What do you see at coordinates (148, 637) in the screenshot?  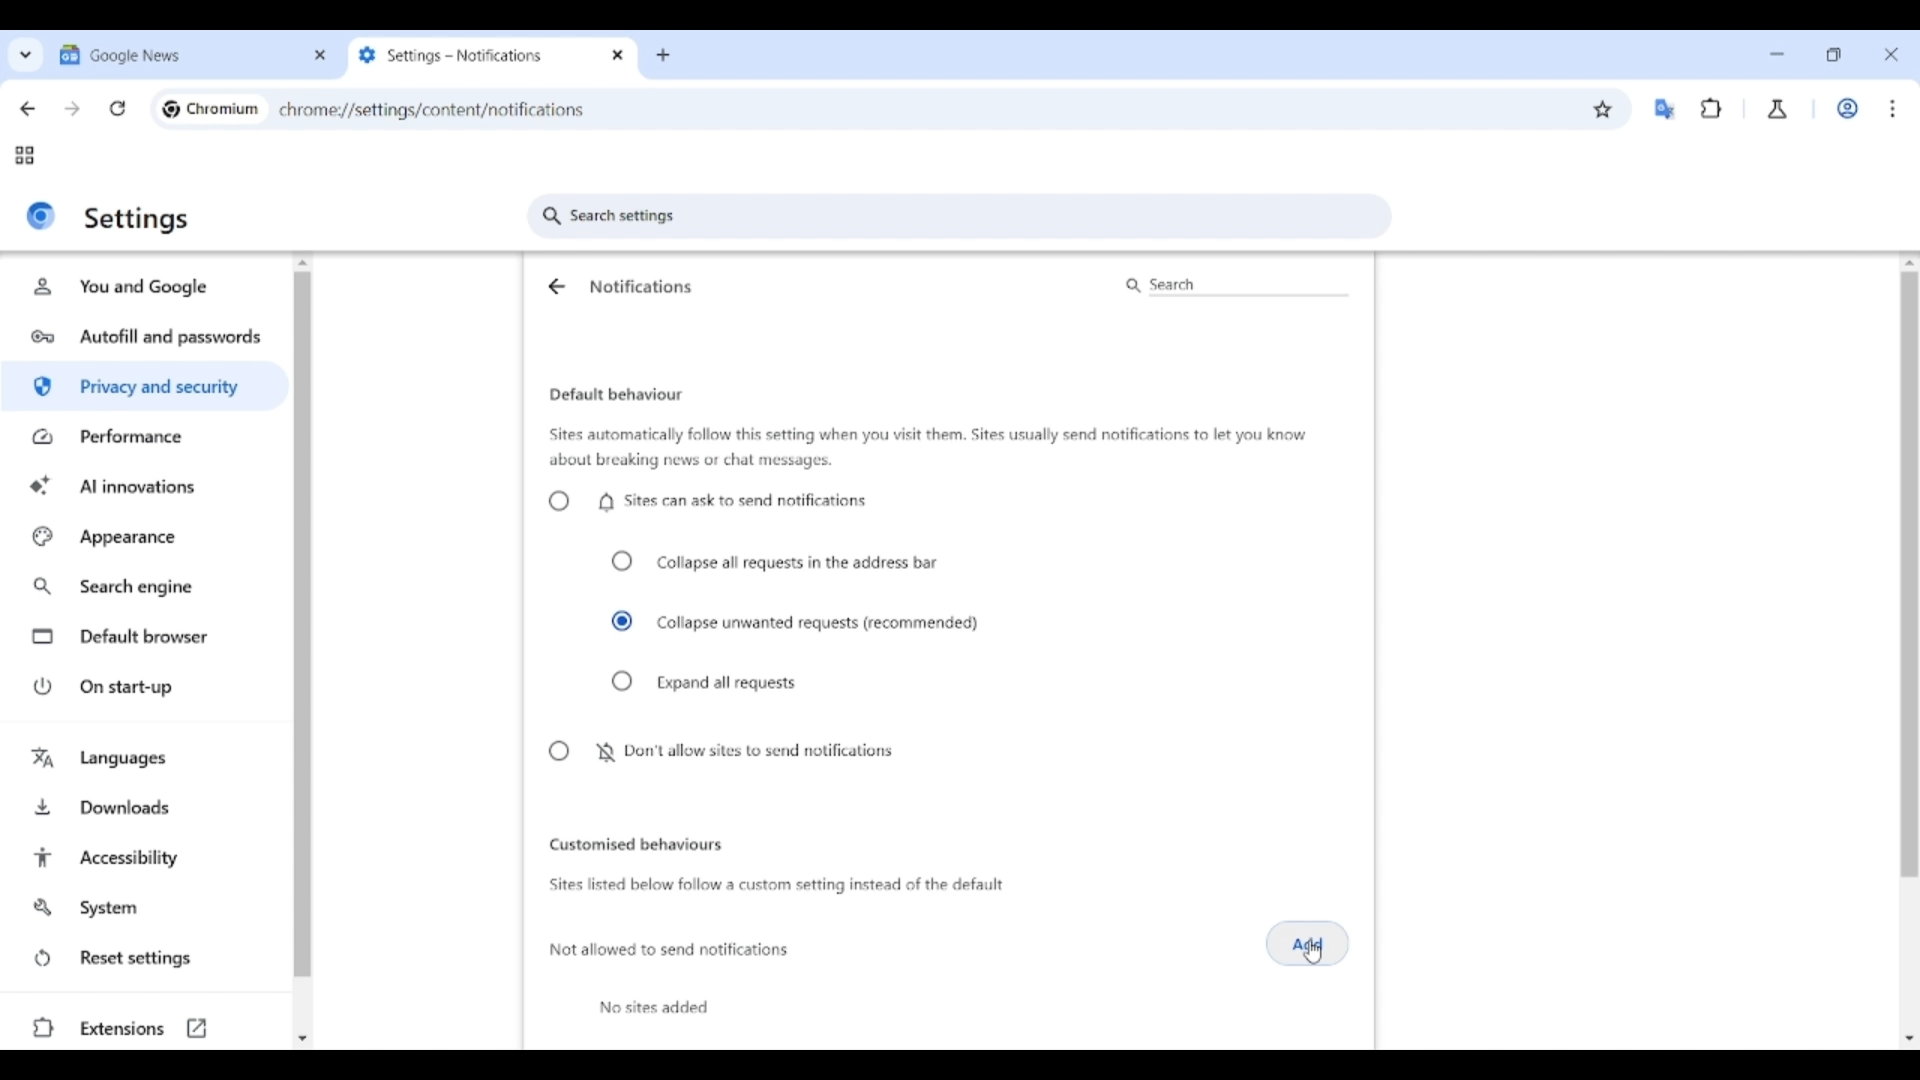 I see `Default browser` at bounding box center [148, 637].